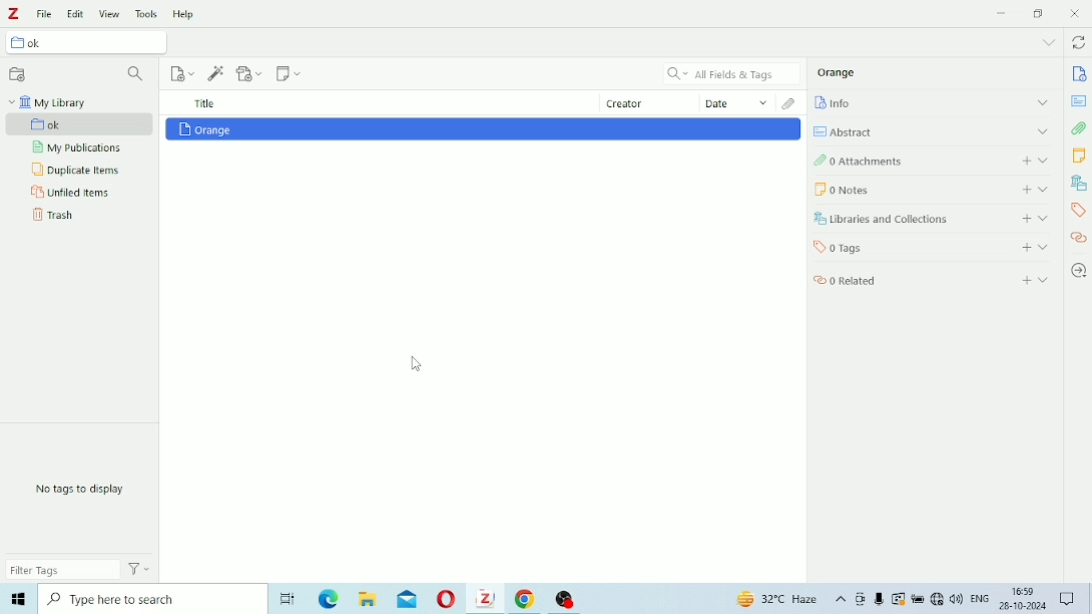 Image resolution: width=1092 pixels, height=614 pixels. I want to click on Abstract, so click(1078, 101).